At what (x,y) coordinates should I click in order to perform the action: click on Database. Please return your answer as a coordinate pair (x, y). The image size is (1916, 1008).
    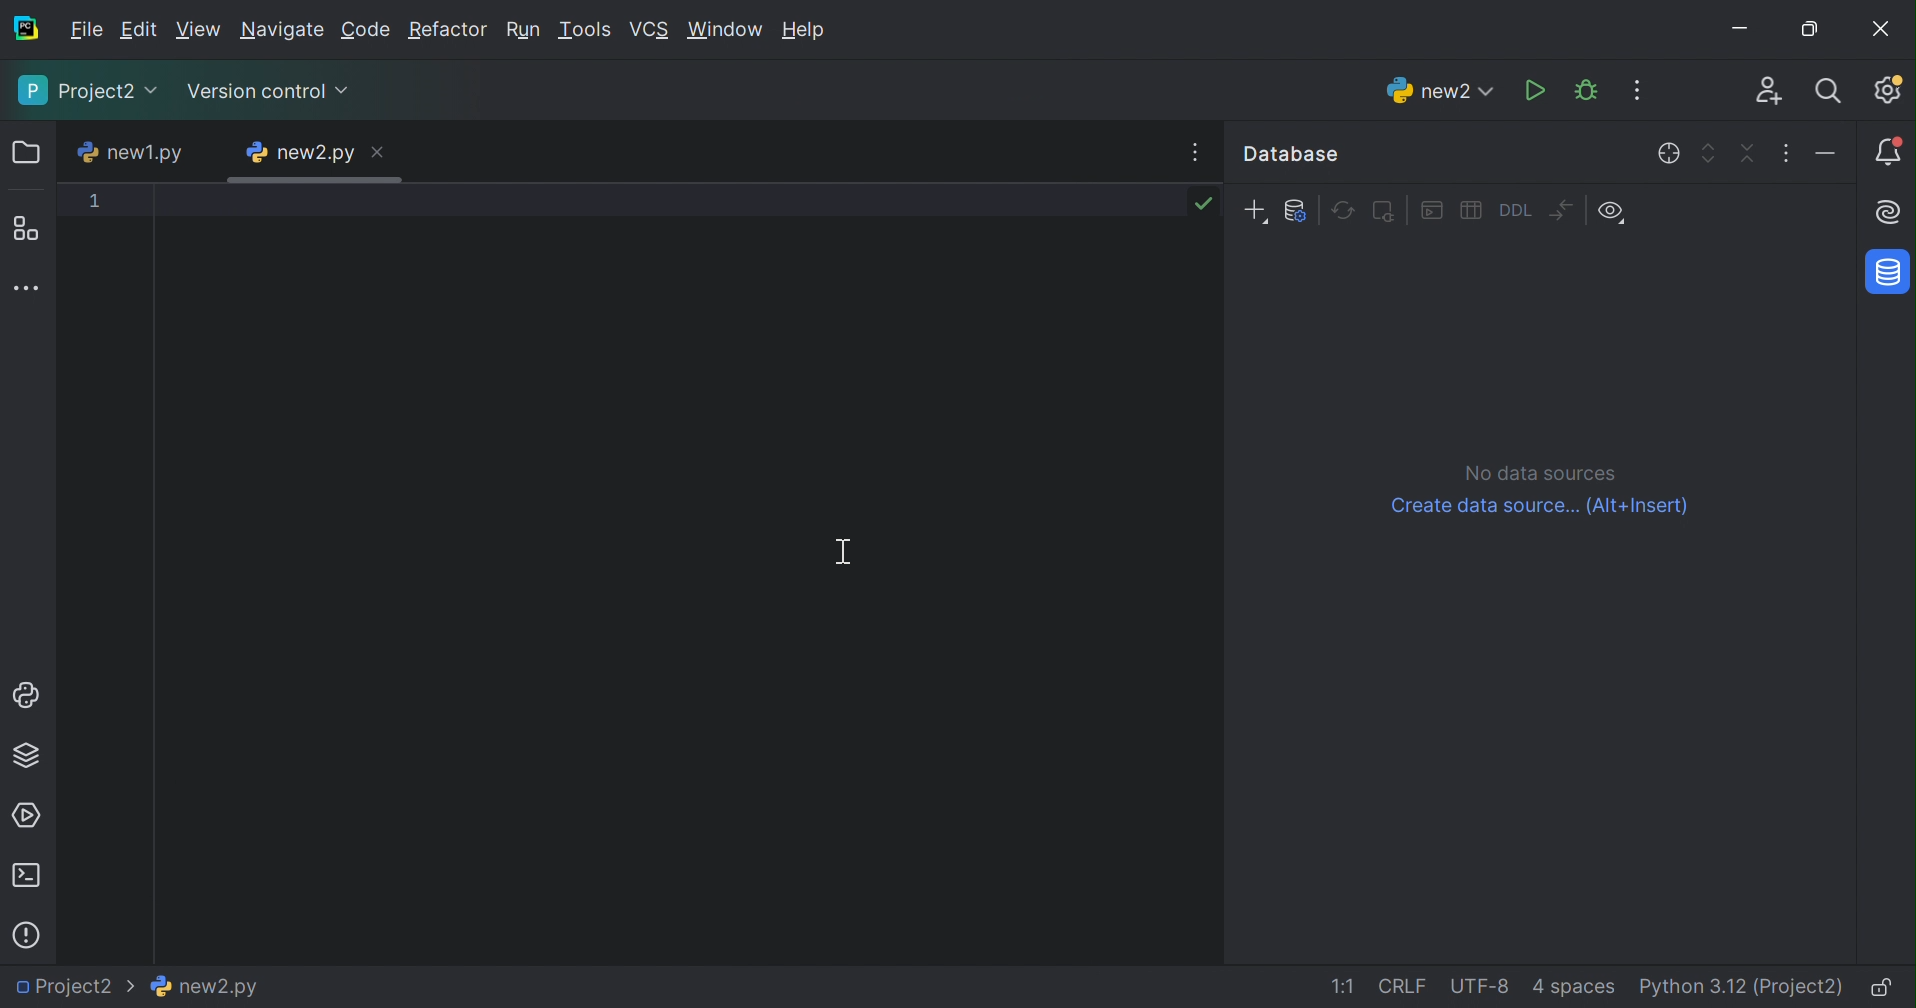
    Looking at the image, I should click on (1890, 271).